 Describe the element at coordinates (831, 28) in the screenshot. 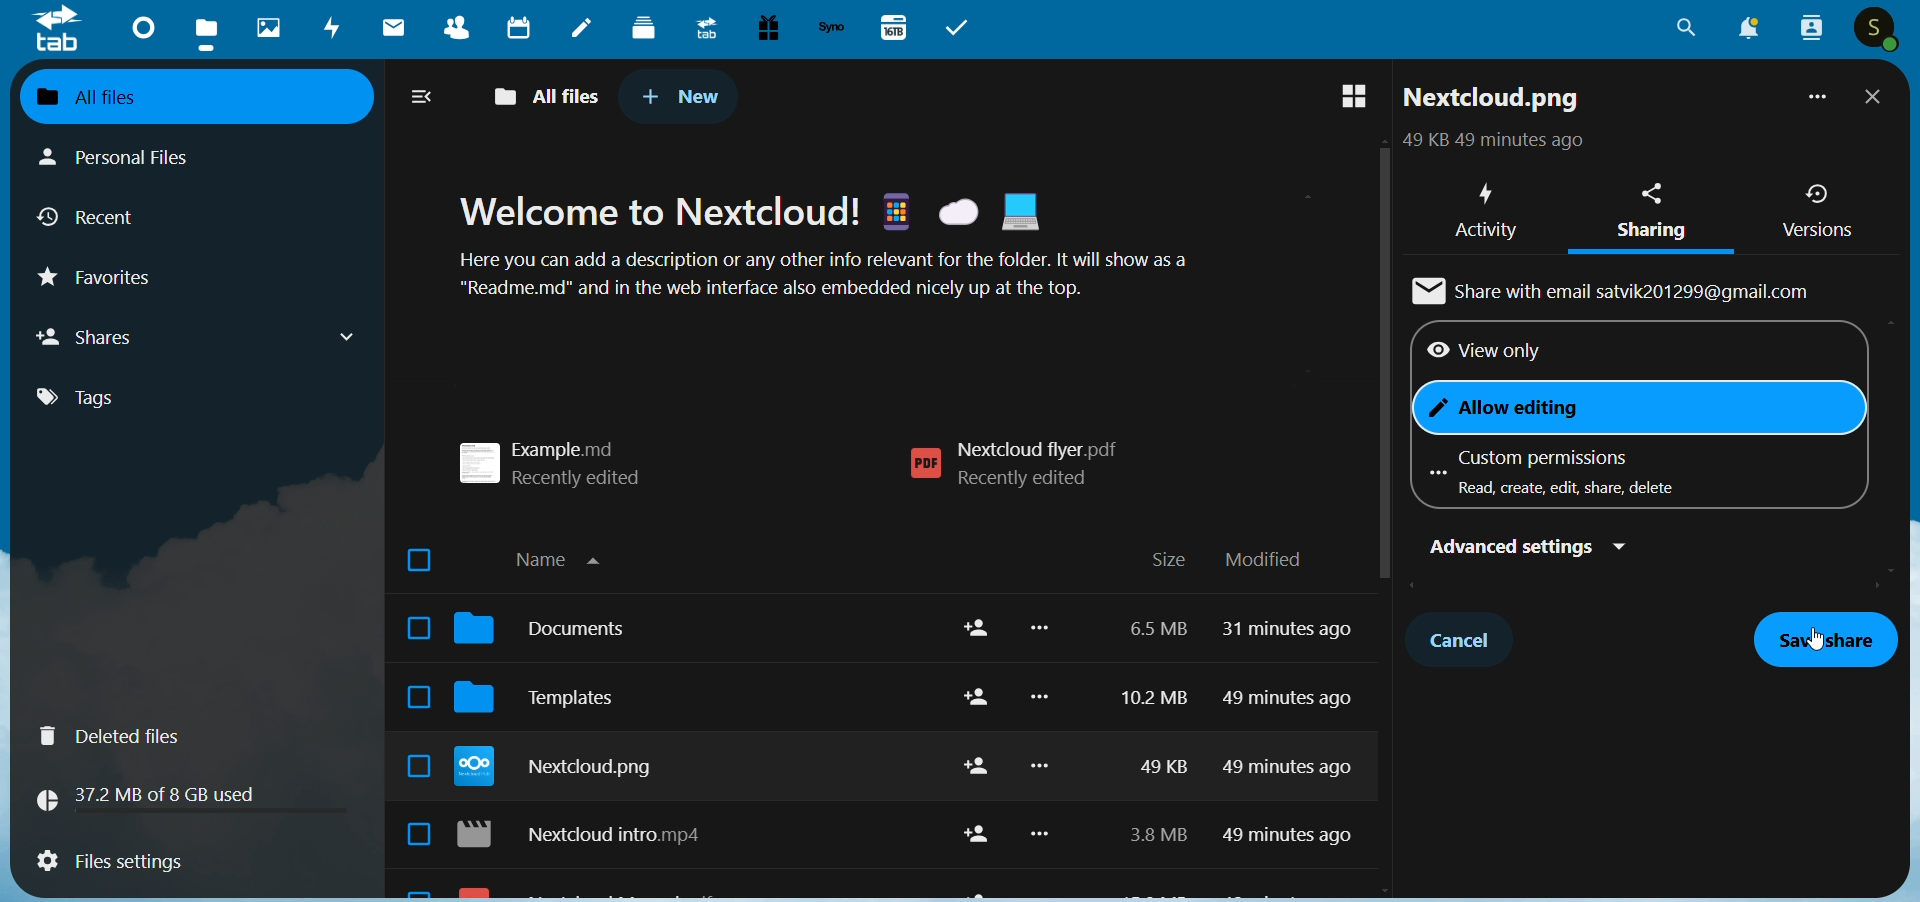

I see `synology` at that location.